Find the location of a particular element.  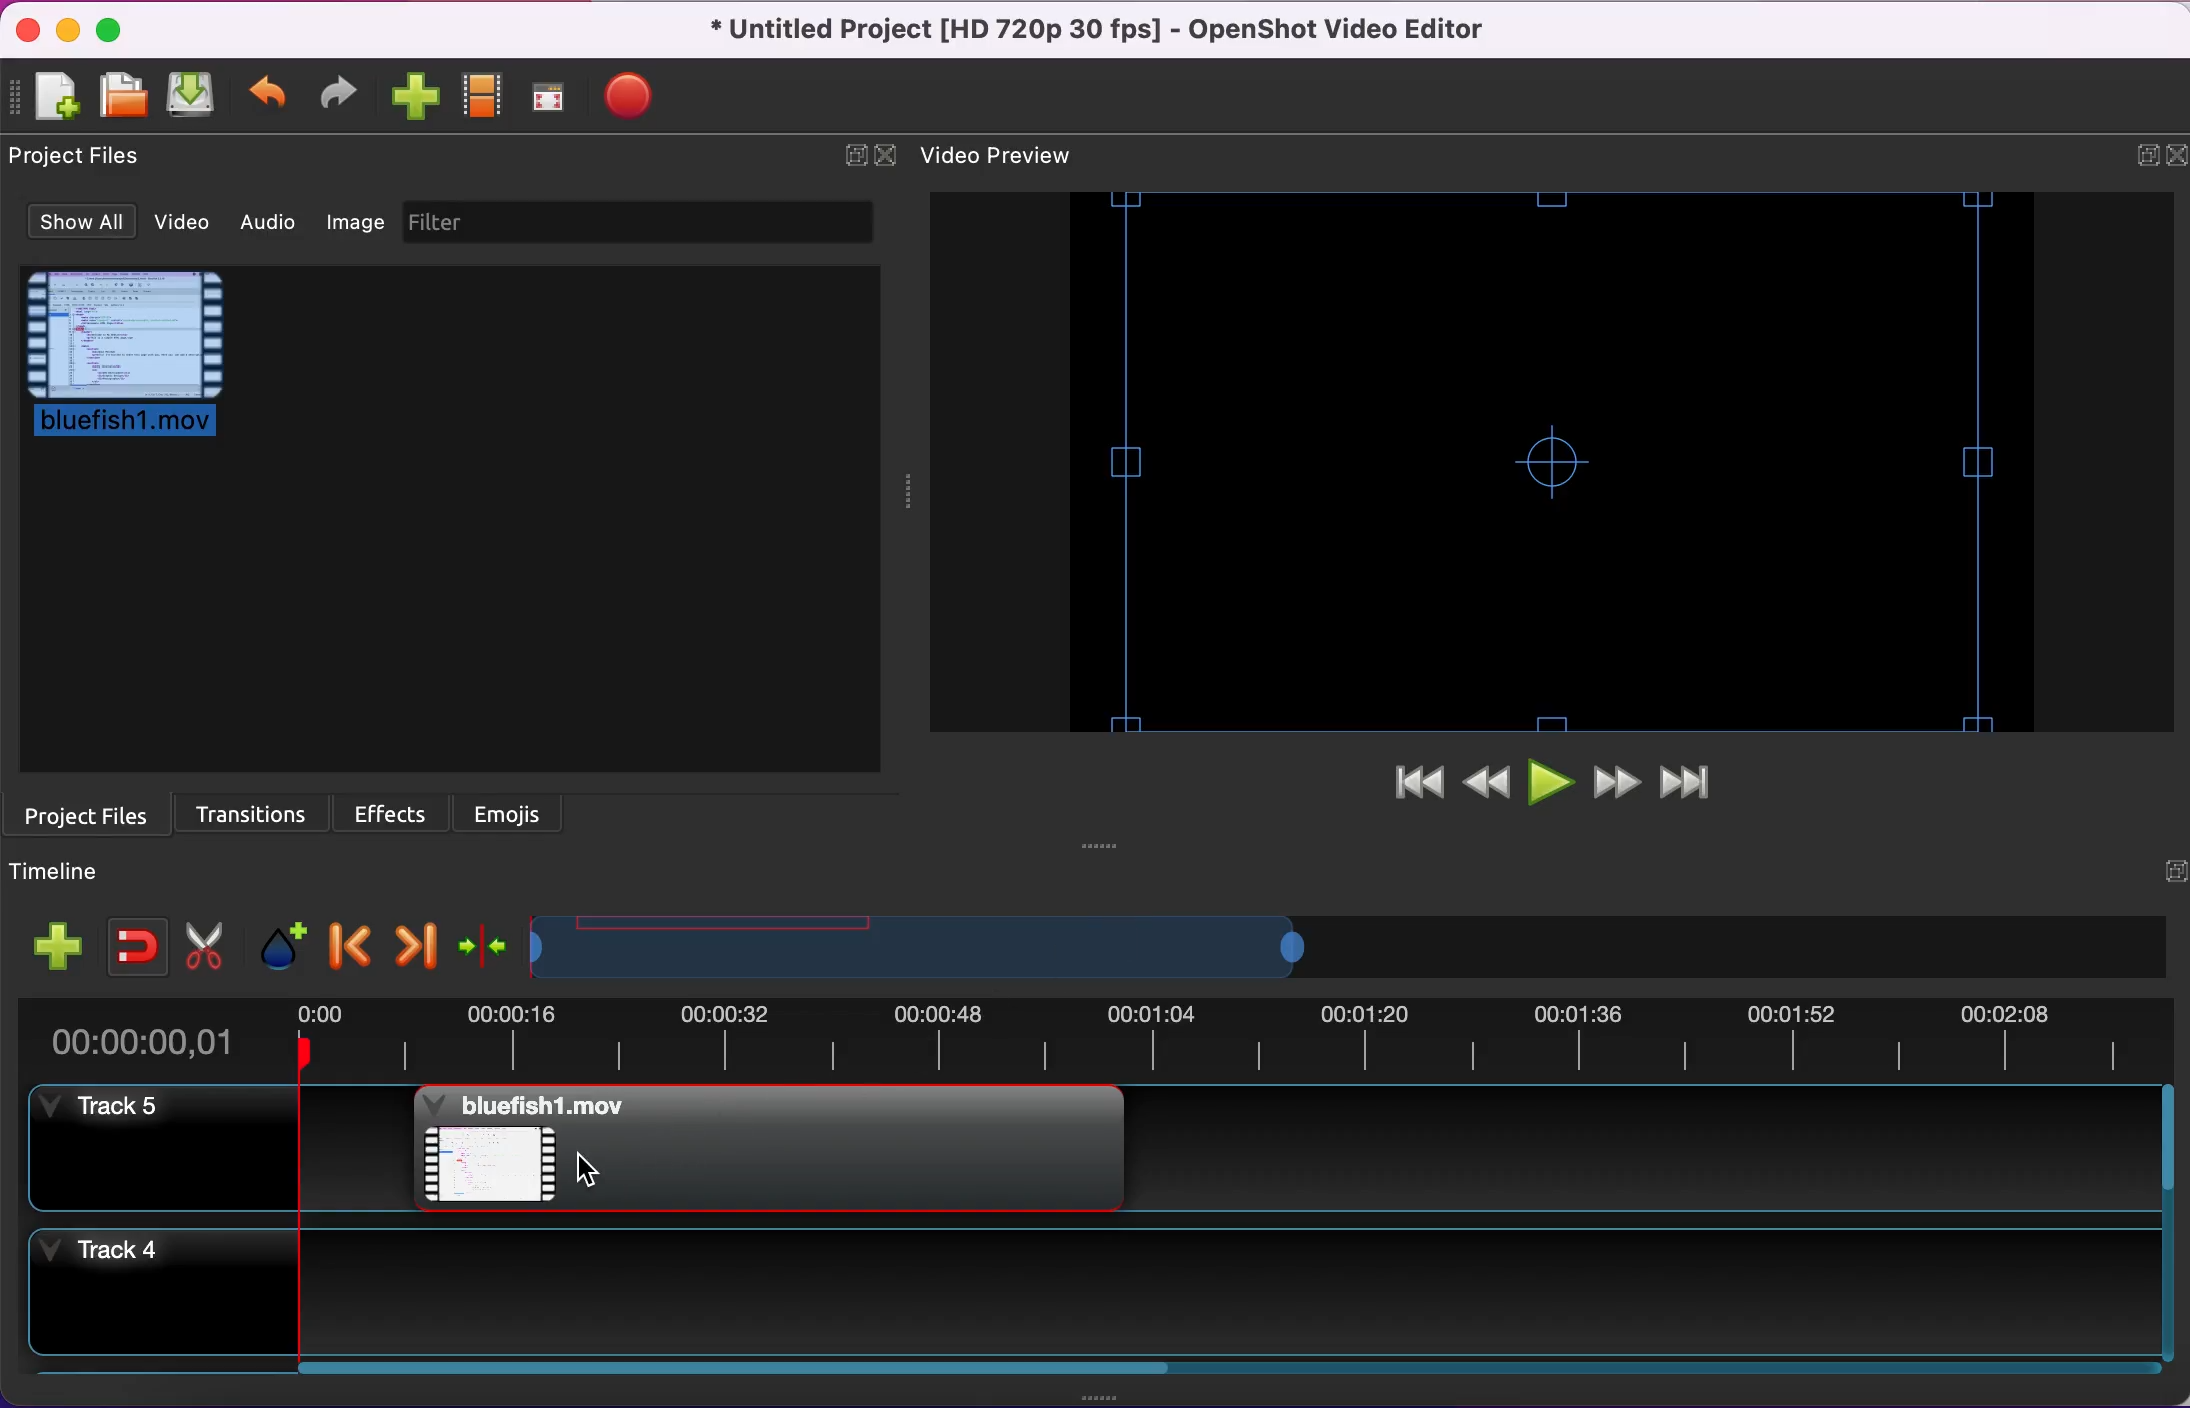

open project is located at coordinates (122, 104).